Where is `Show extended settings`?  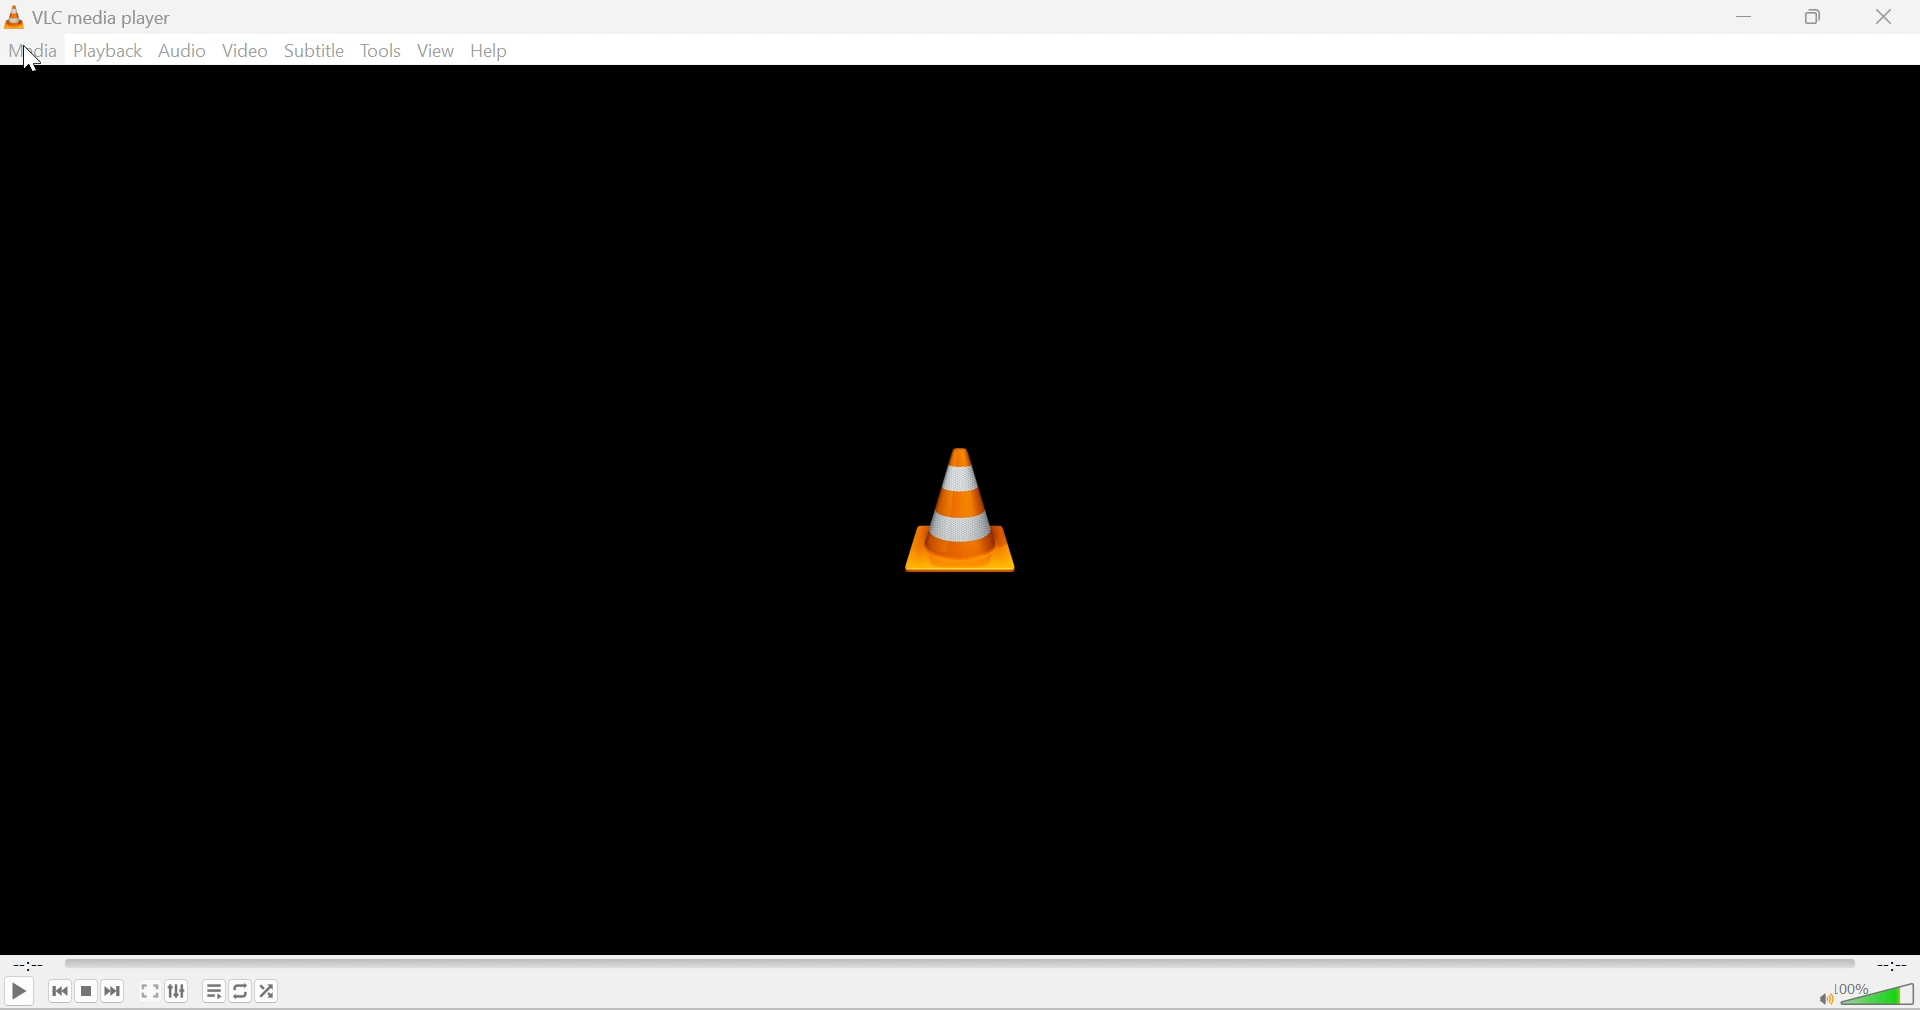
Show extended settings is located at coordinates (179, 991).